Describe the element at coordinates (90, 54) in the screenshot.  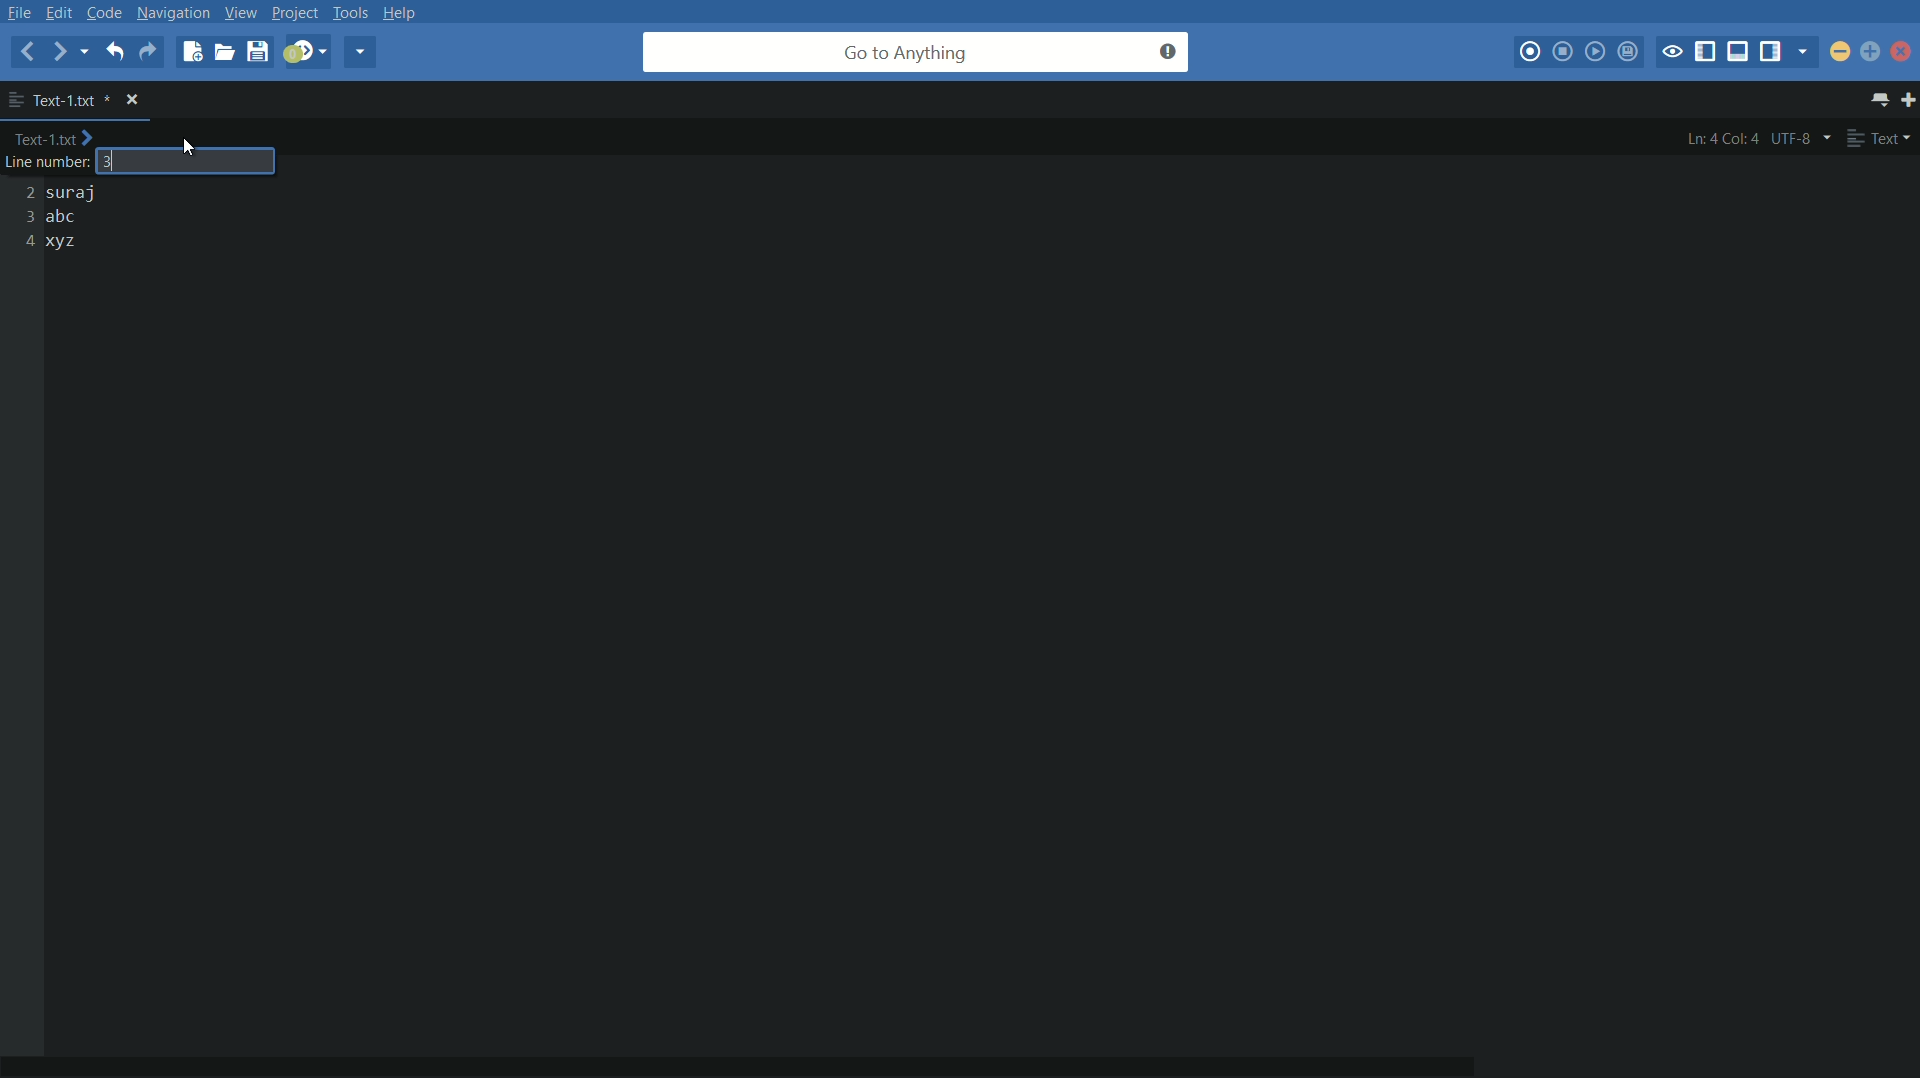
I see `recent locations` at that location.